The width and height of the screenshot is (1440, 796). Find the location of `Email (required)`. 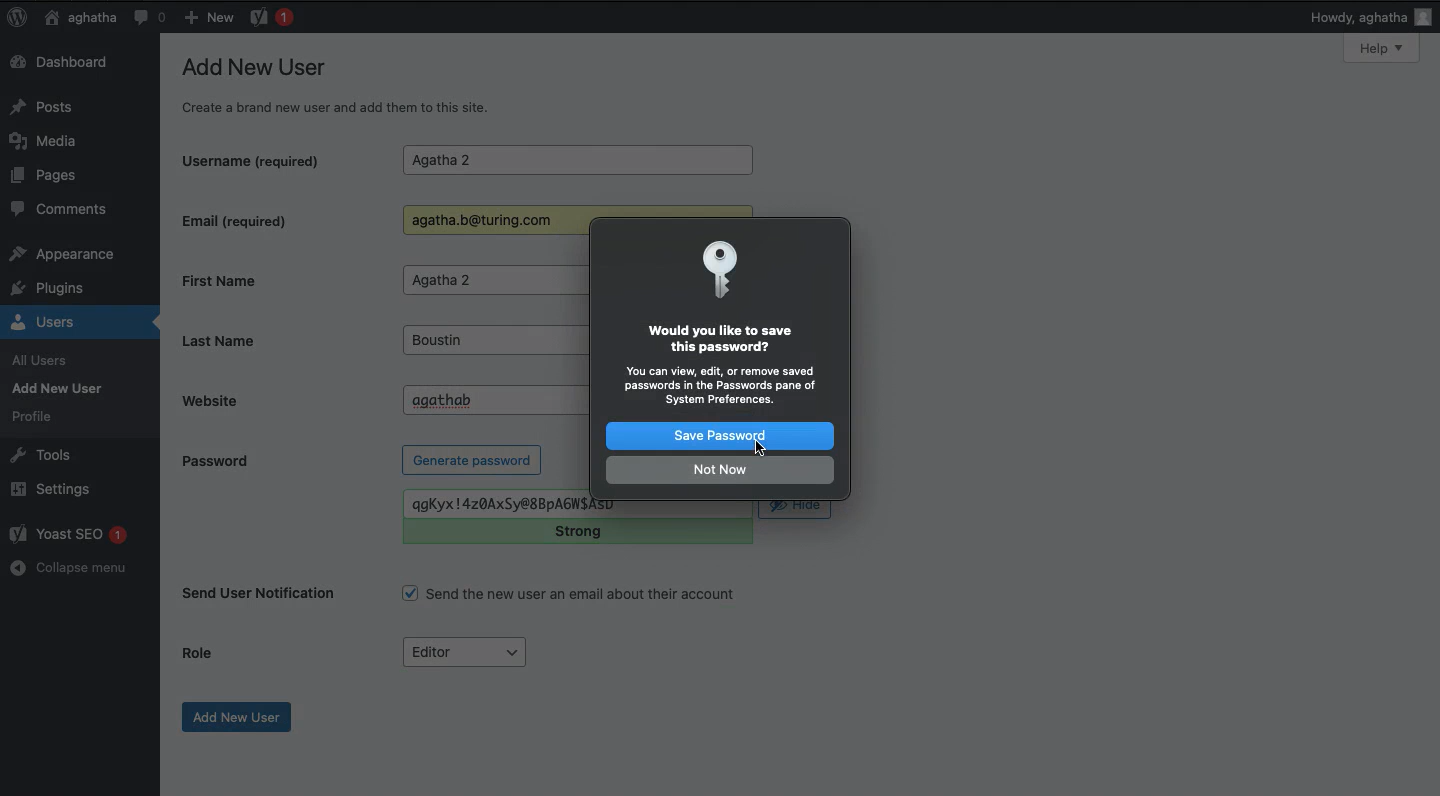

Email (required) is located at coordinates (269, 220).